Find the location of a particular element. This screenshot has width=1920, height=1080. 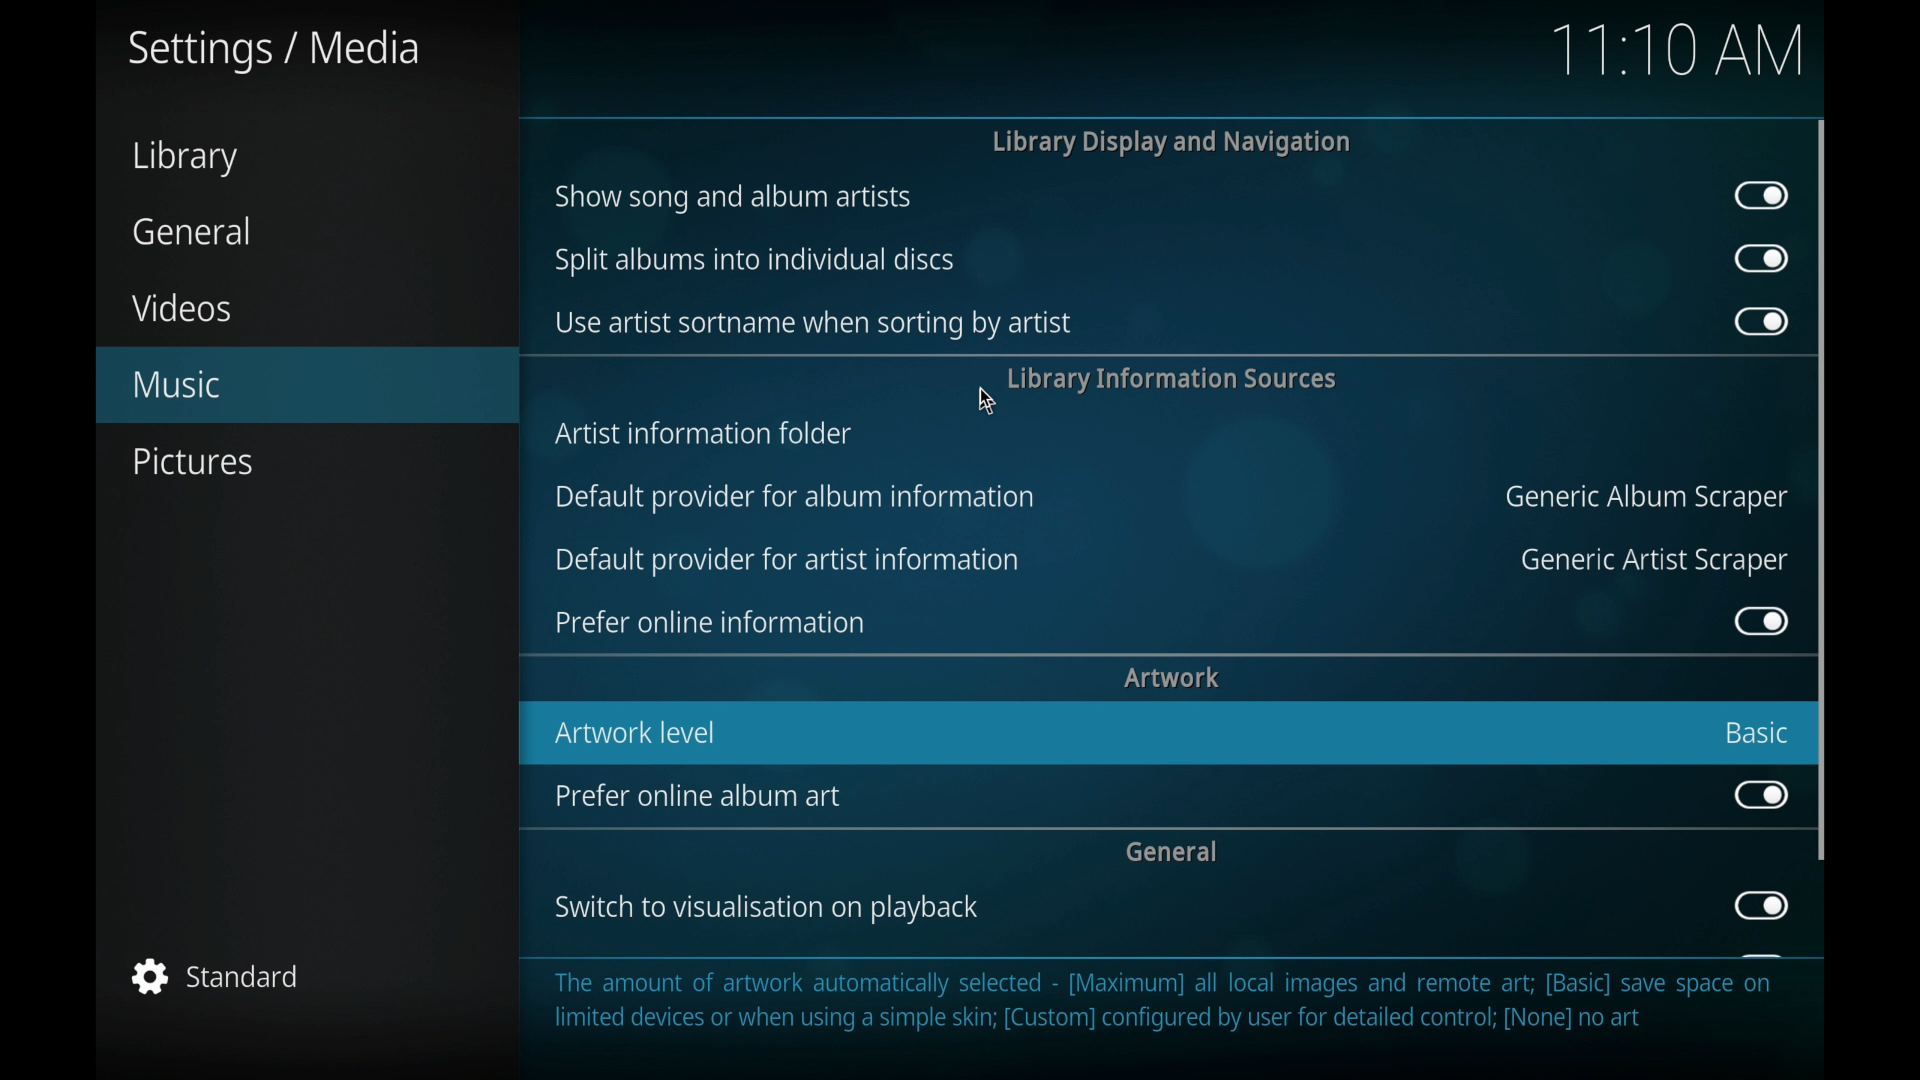

prefer online album art is located at coordinates (698, 798).